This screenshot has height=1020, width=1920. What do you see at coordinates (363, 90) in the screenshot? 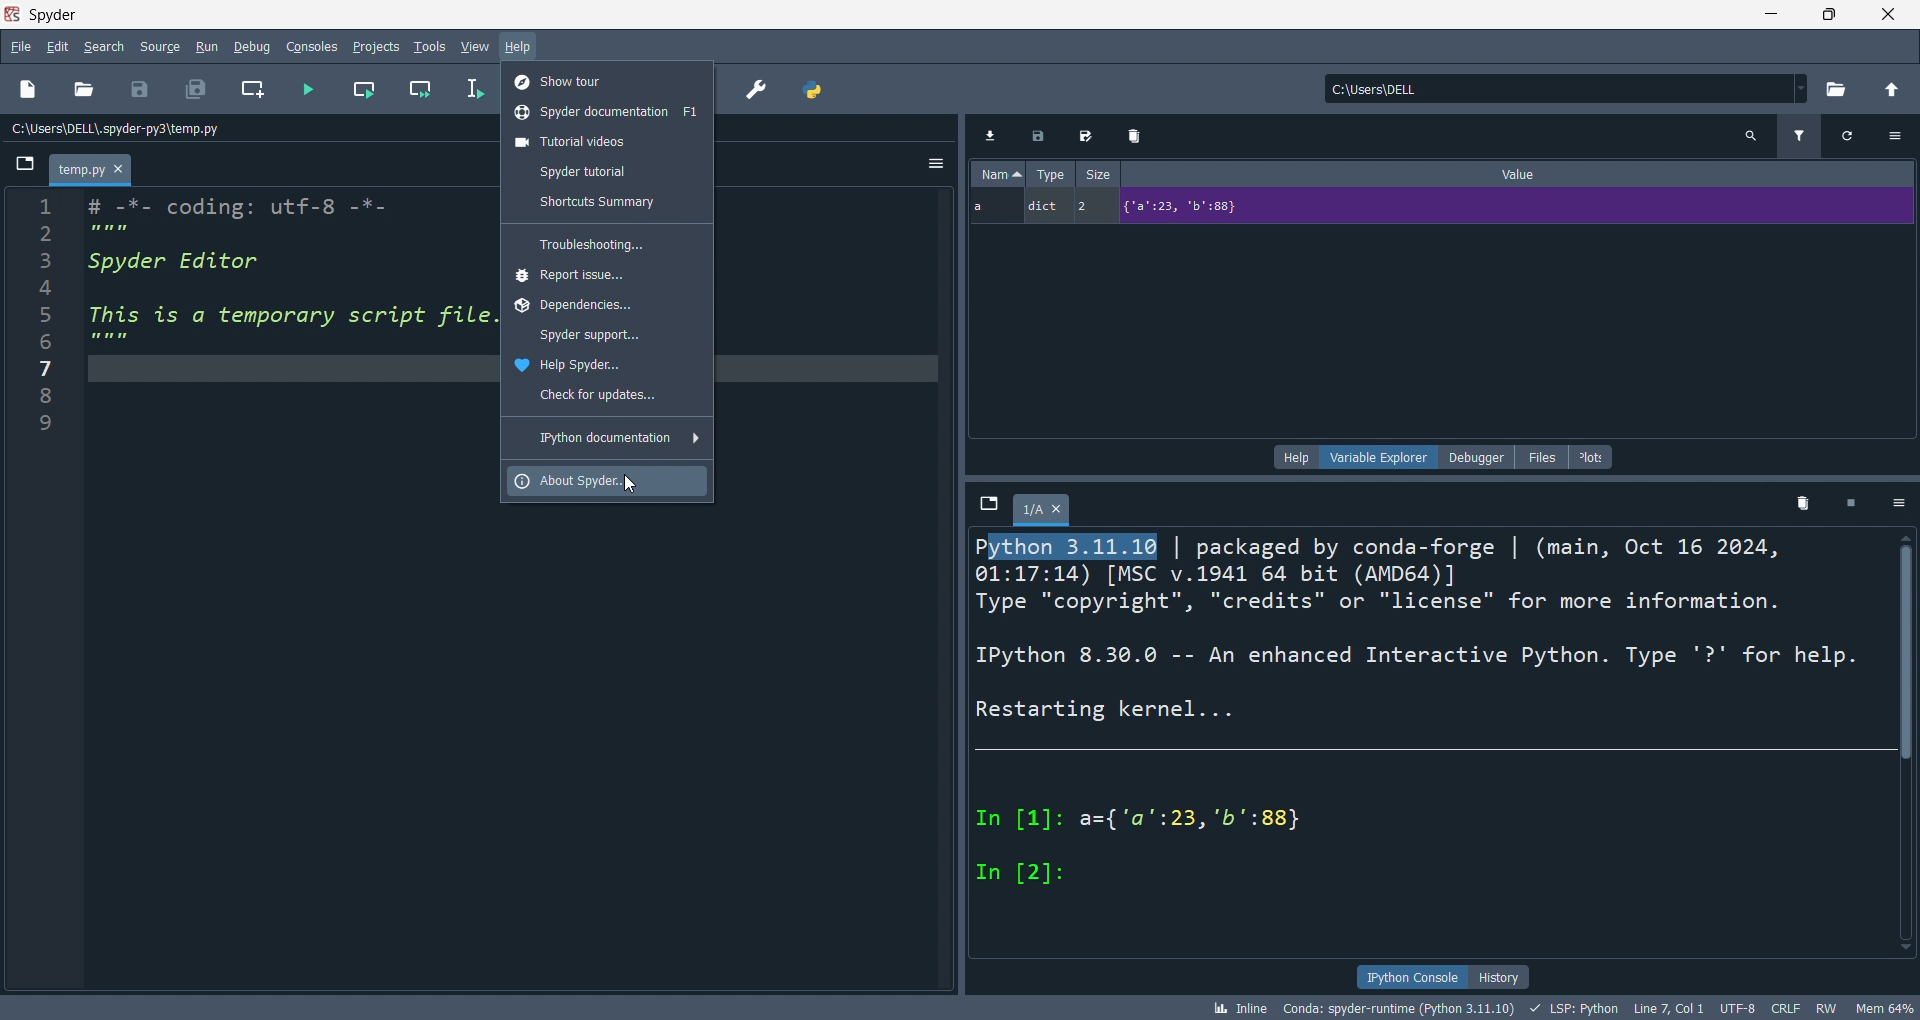
I see `run cell` at bounding box center [363, 90].